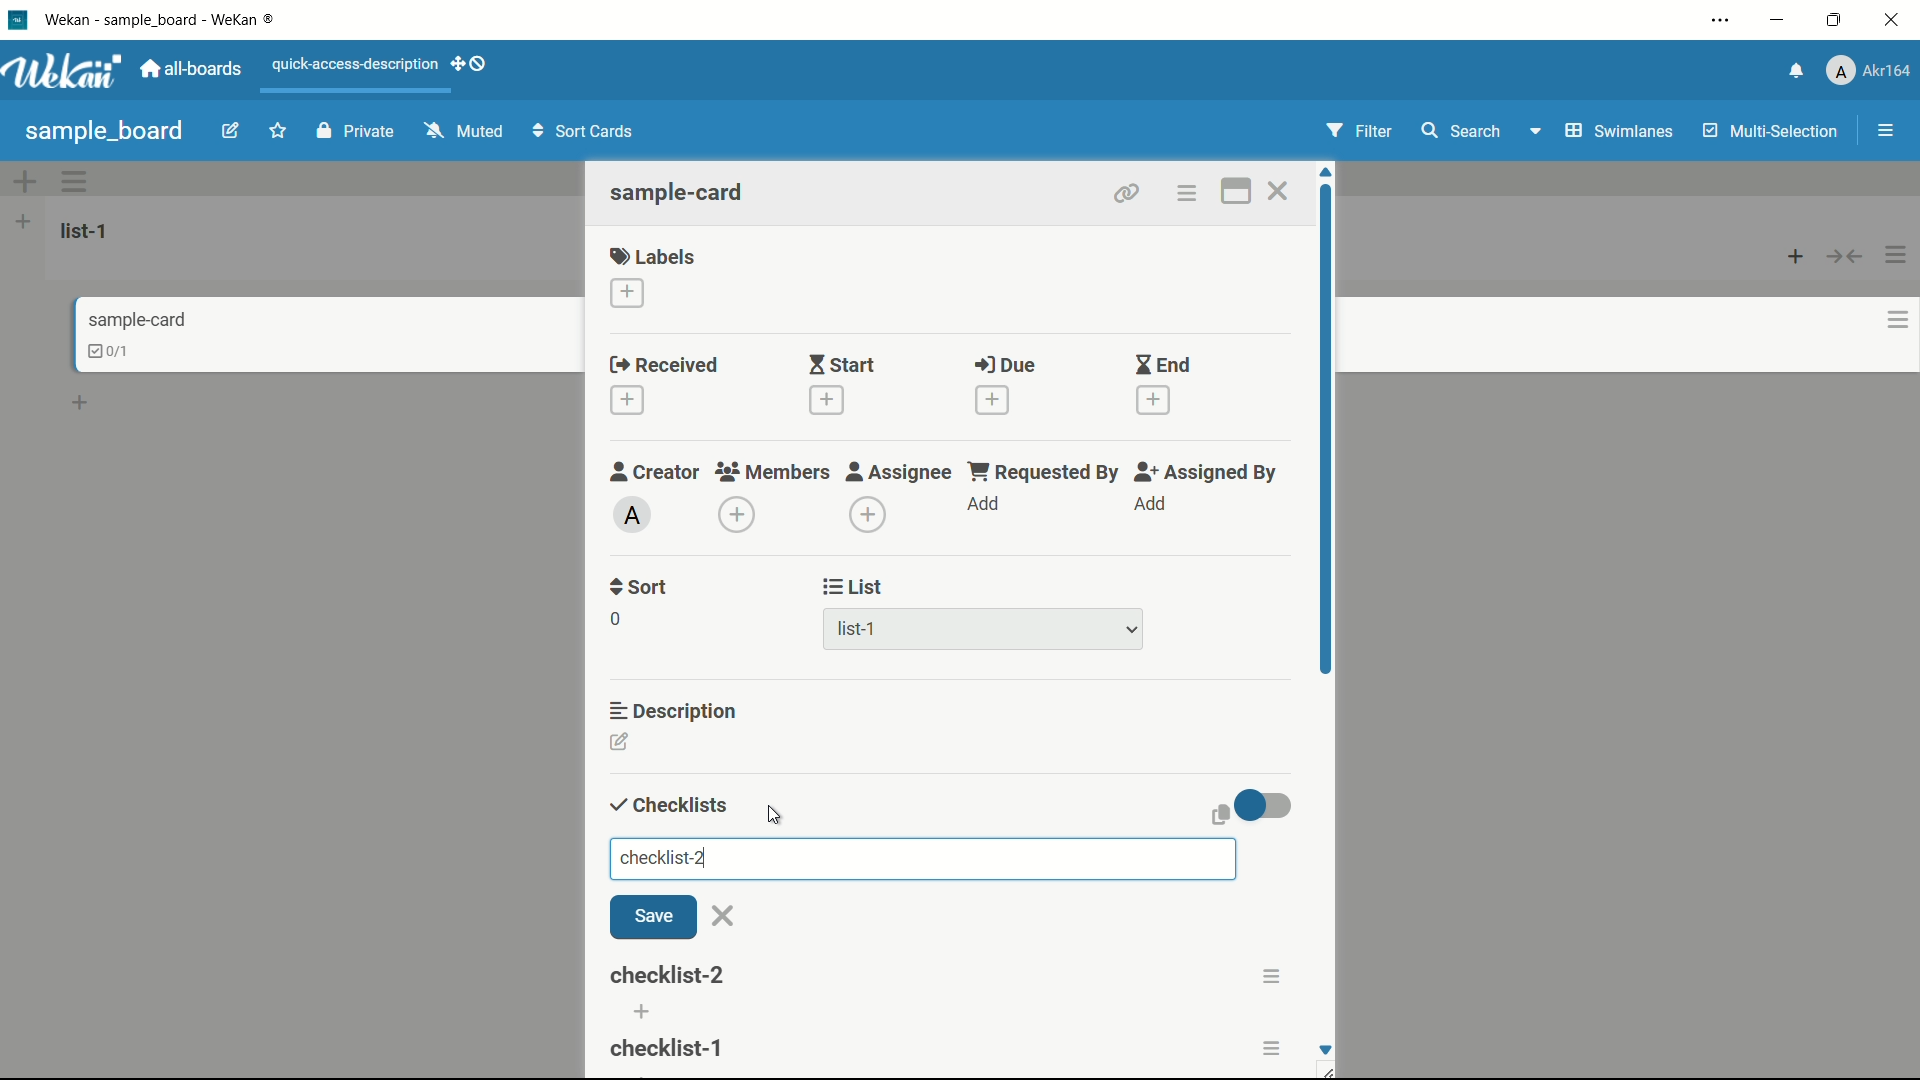 Image resolution: width=1920 pixels, height=1080 pixels. What do you see at coordinates (1328, 172) in the screenshot?
I see `scroll up` at bounding box center [1328, 172].